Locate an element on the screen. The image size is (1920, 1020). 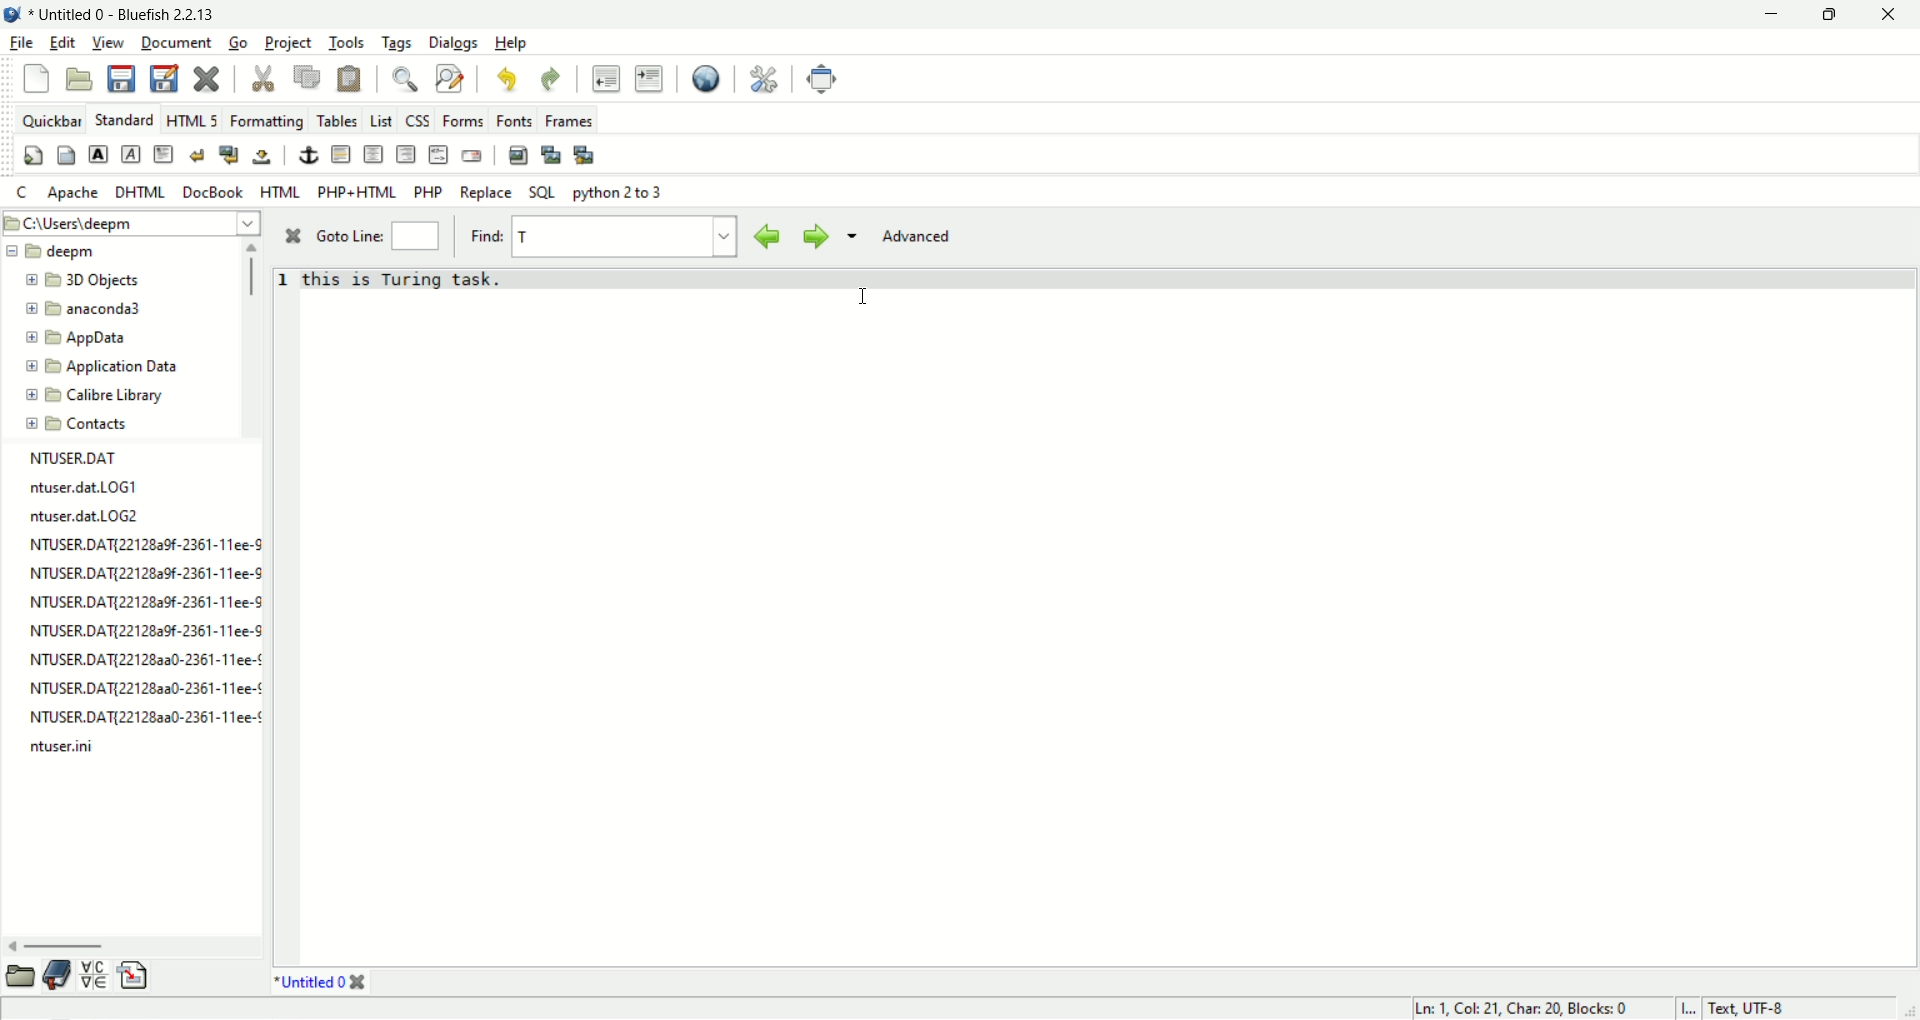
find options is located at coordinates (850, 234).